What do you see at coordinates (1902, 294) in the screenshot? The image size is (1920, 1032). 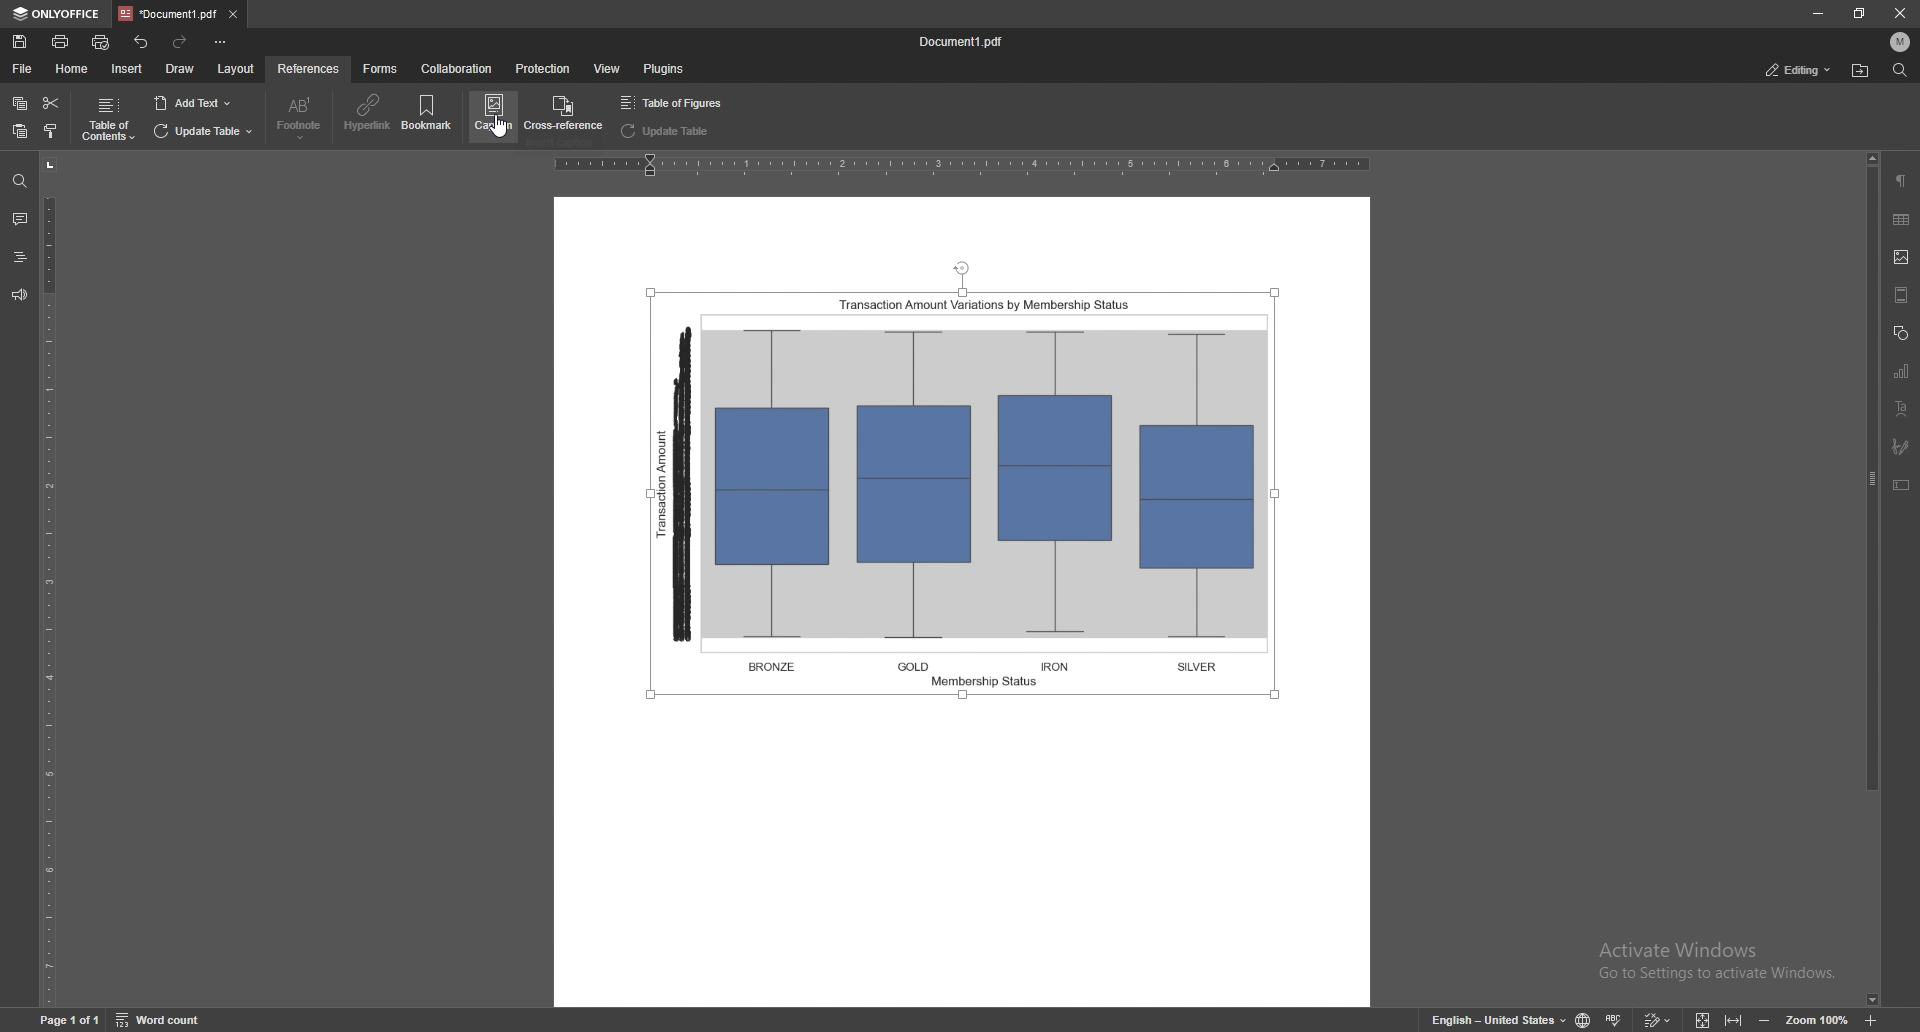 I see `header and footer` at bounding box center [1902, 294].